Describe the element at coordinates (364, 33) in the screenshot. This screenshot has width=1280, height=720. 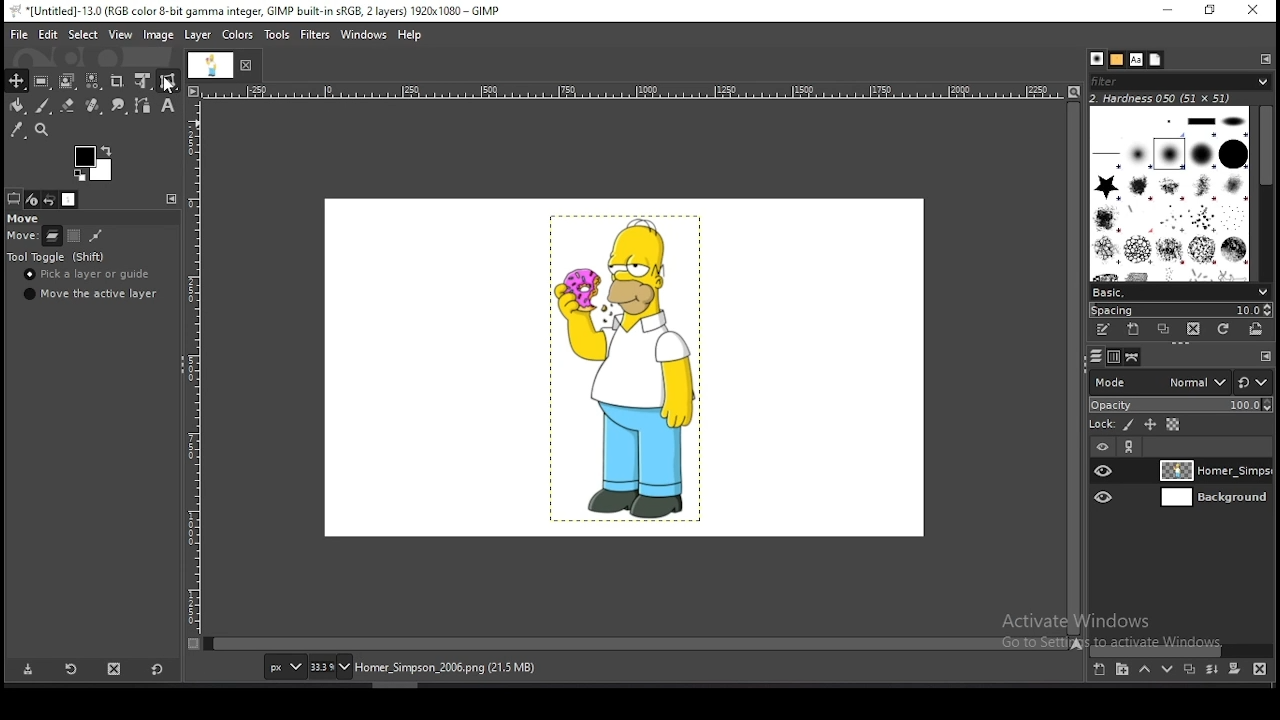
I see `windows` at that location.